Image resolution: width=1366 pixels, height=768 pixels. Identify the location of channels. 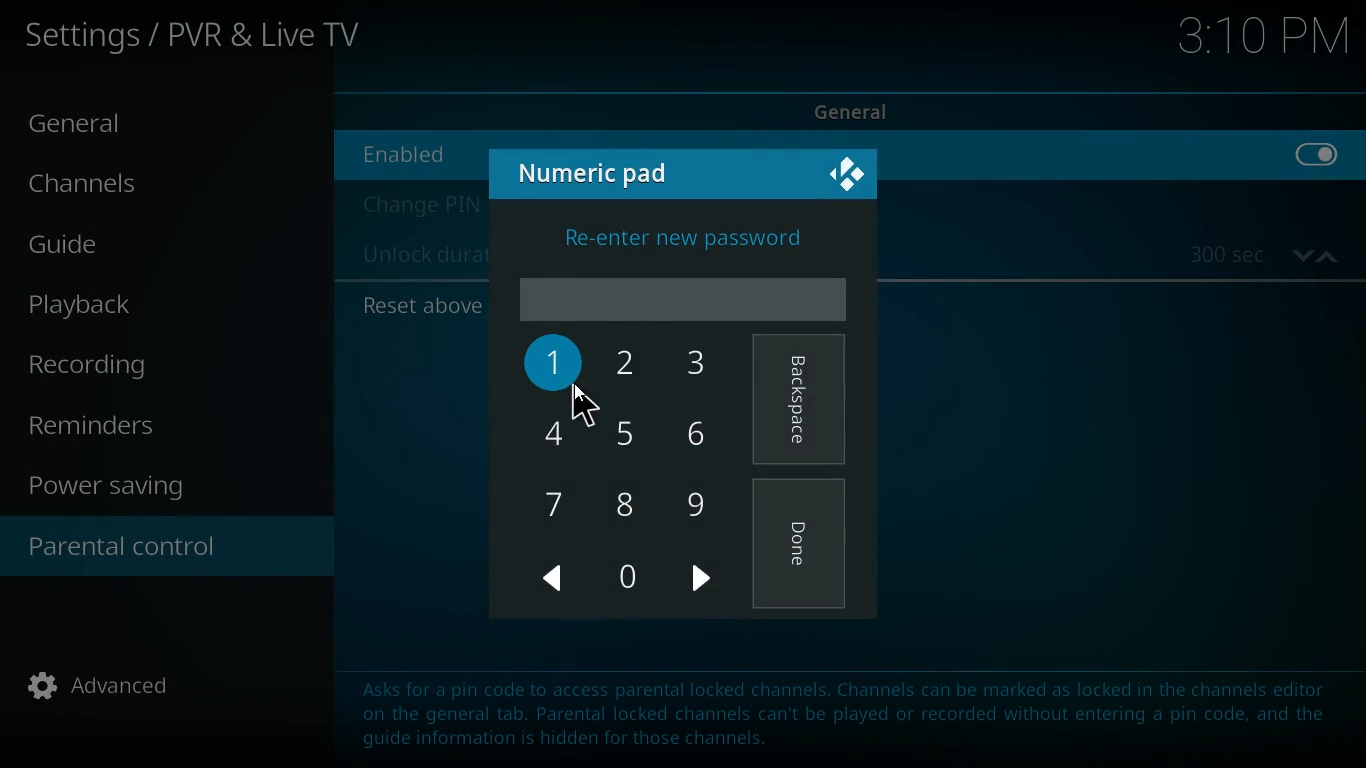
(101, 188).